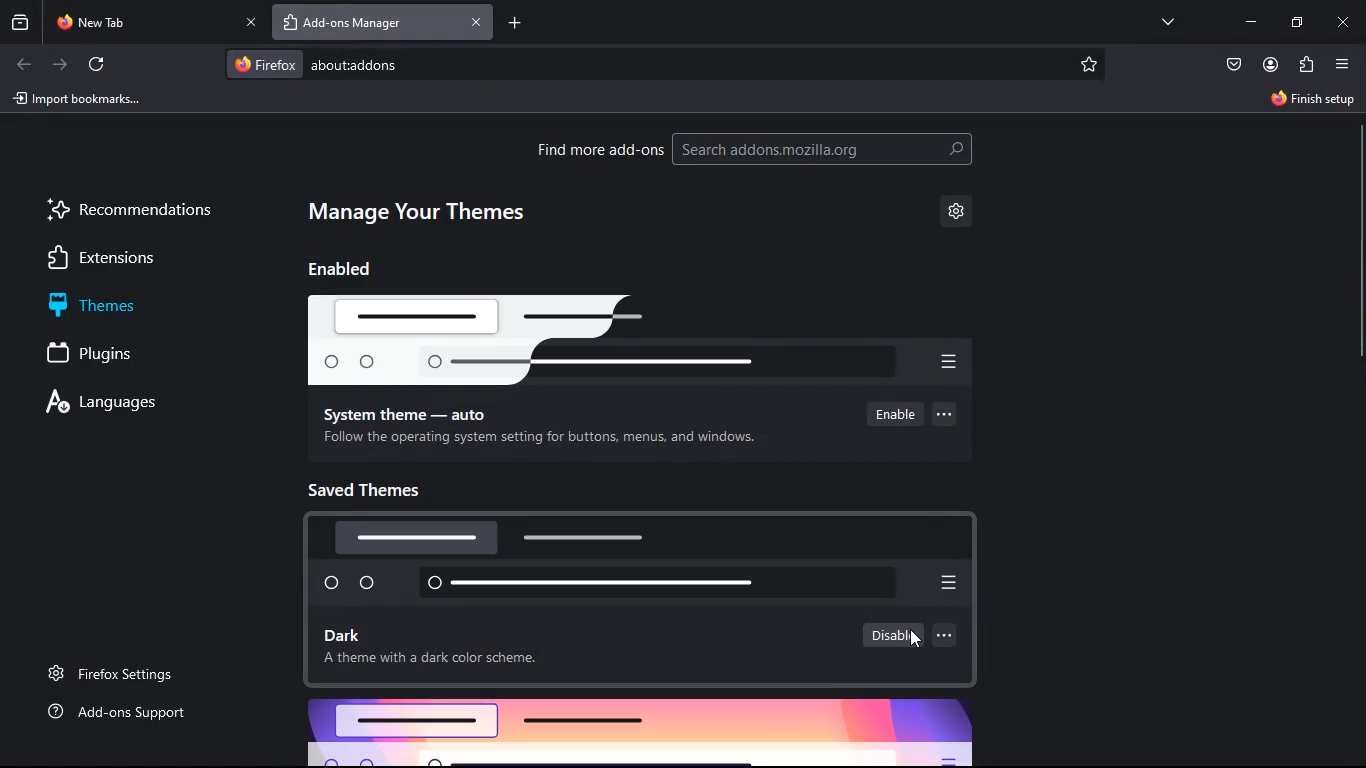  What do you see at coordinates (102, 66) in the screenshot?
I see `refresh` at bounding box center [102, 66].